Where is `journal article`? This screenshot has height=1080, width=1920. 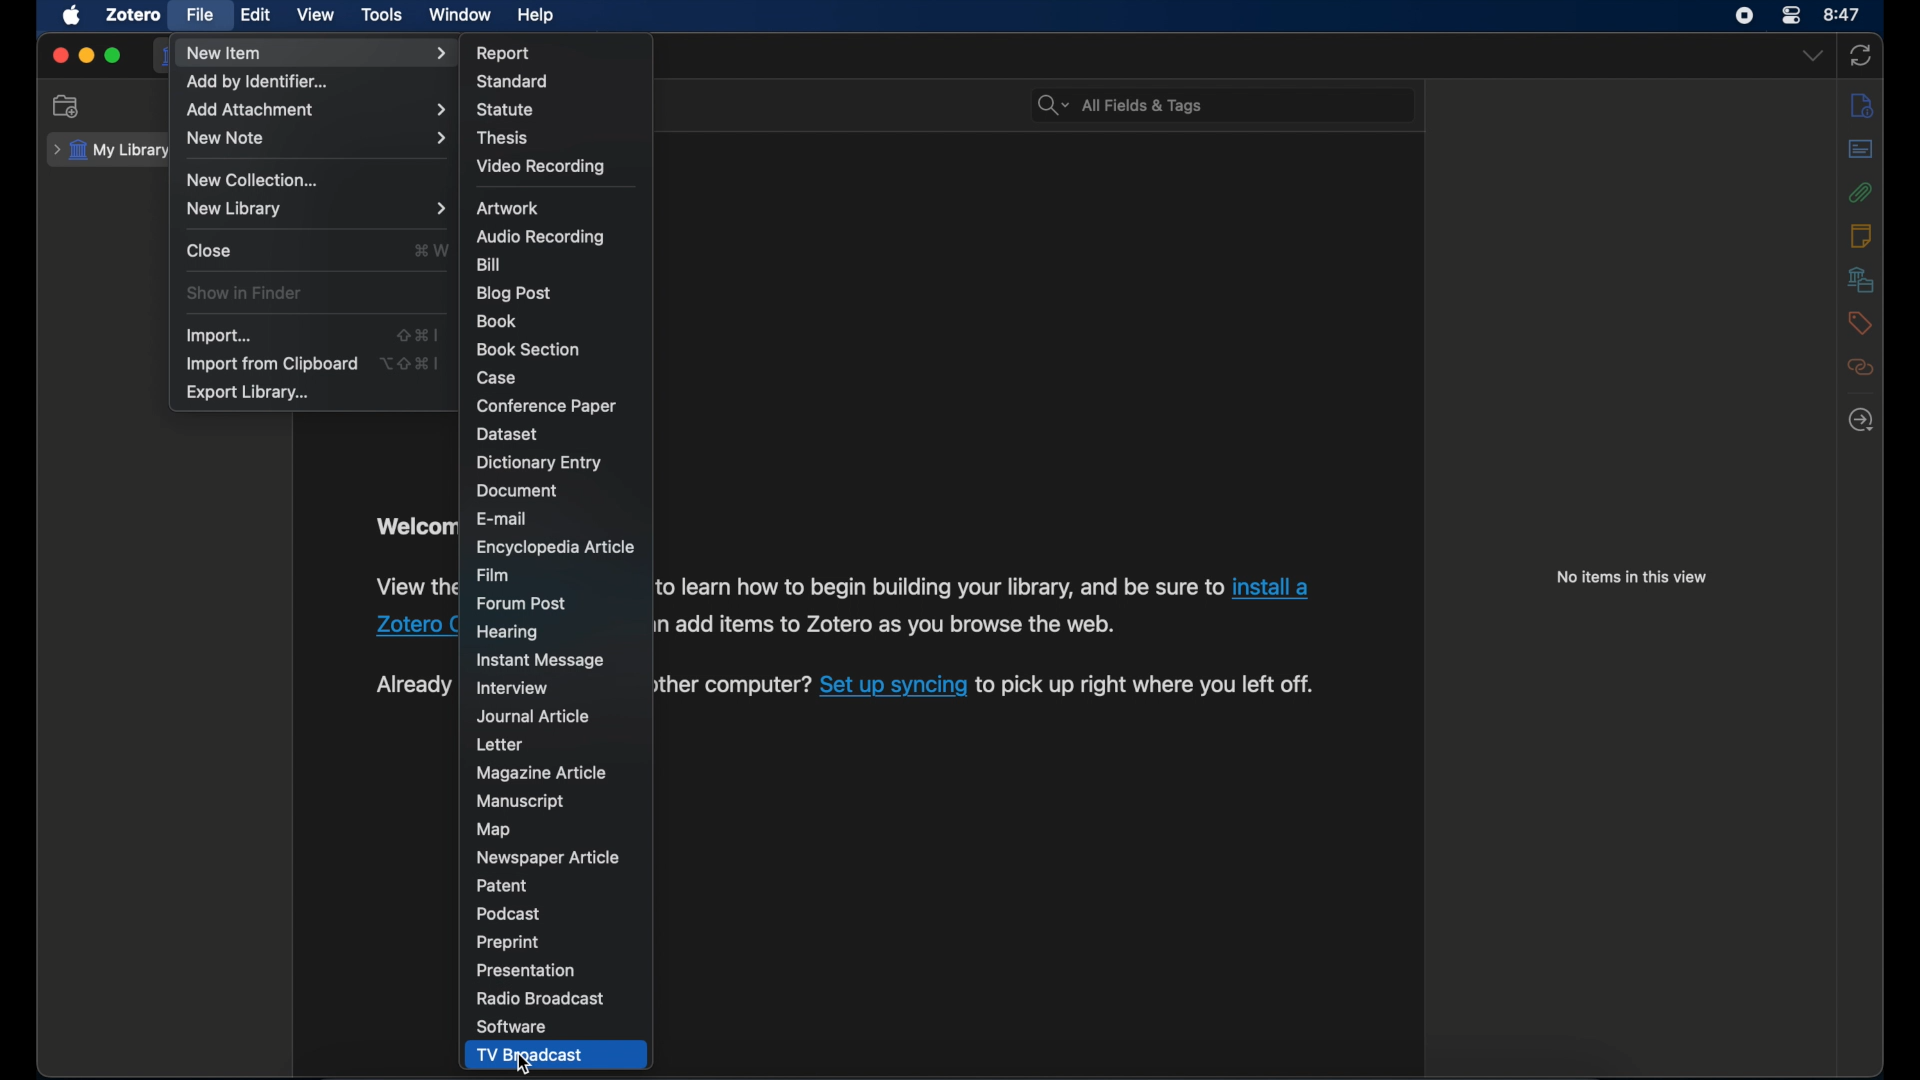 journal article is located at coordinates (533, 717).